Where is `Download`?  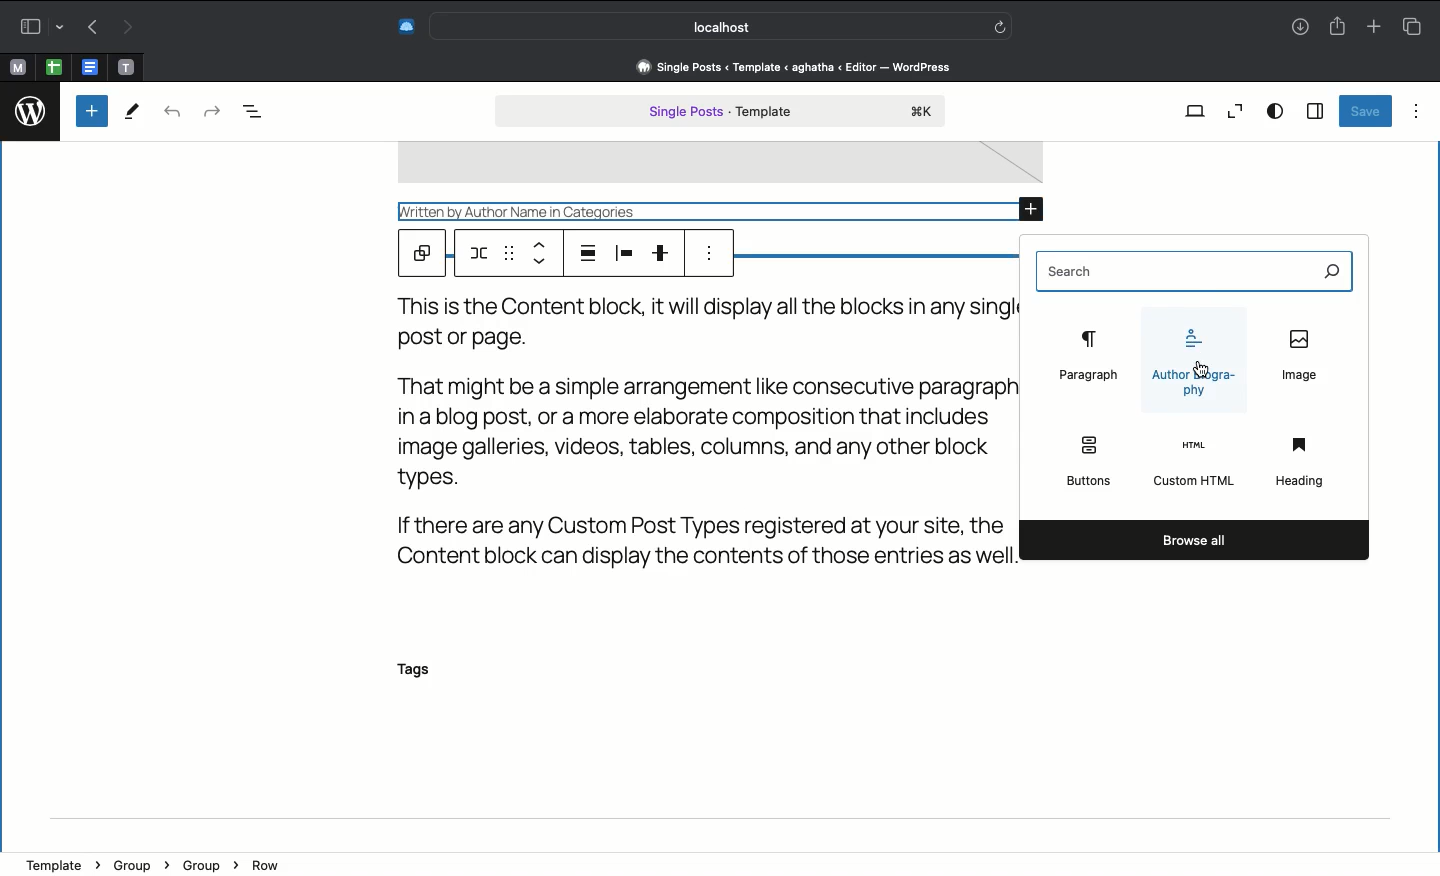 Download is located at coordinates (1297, 28).